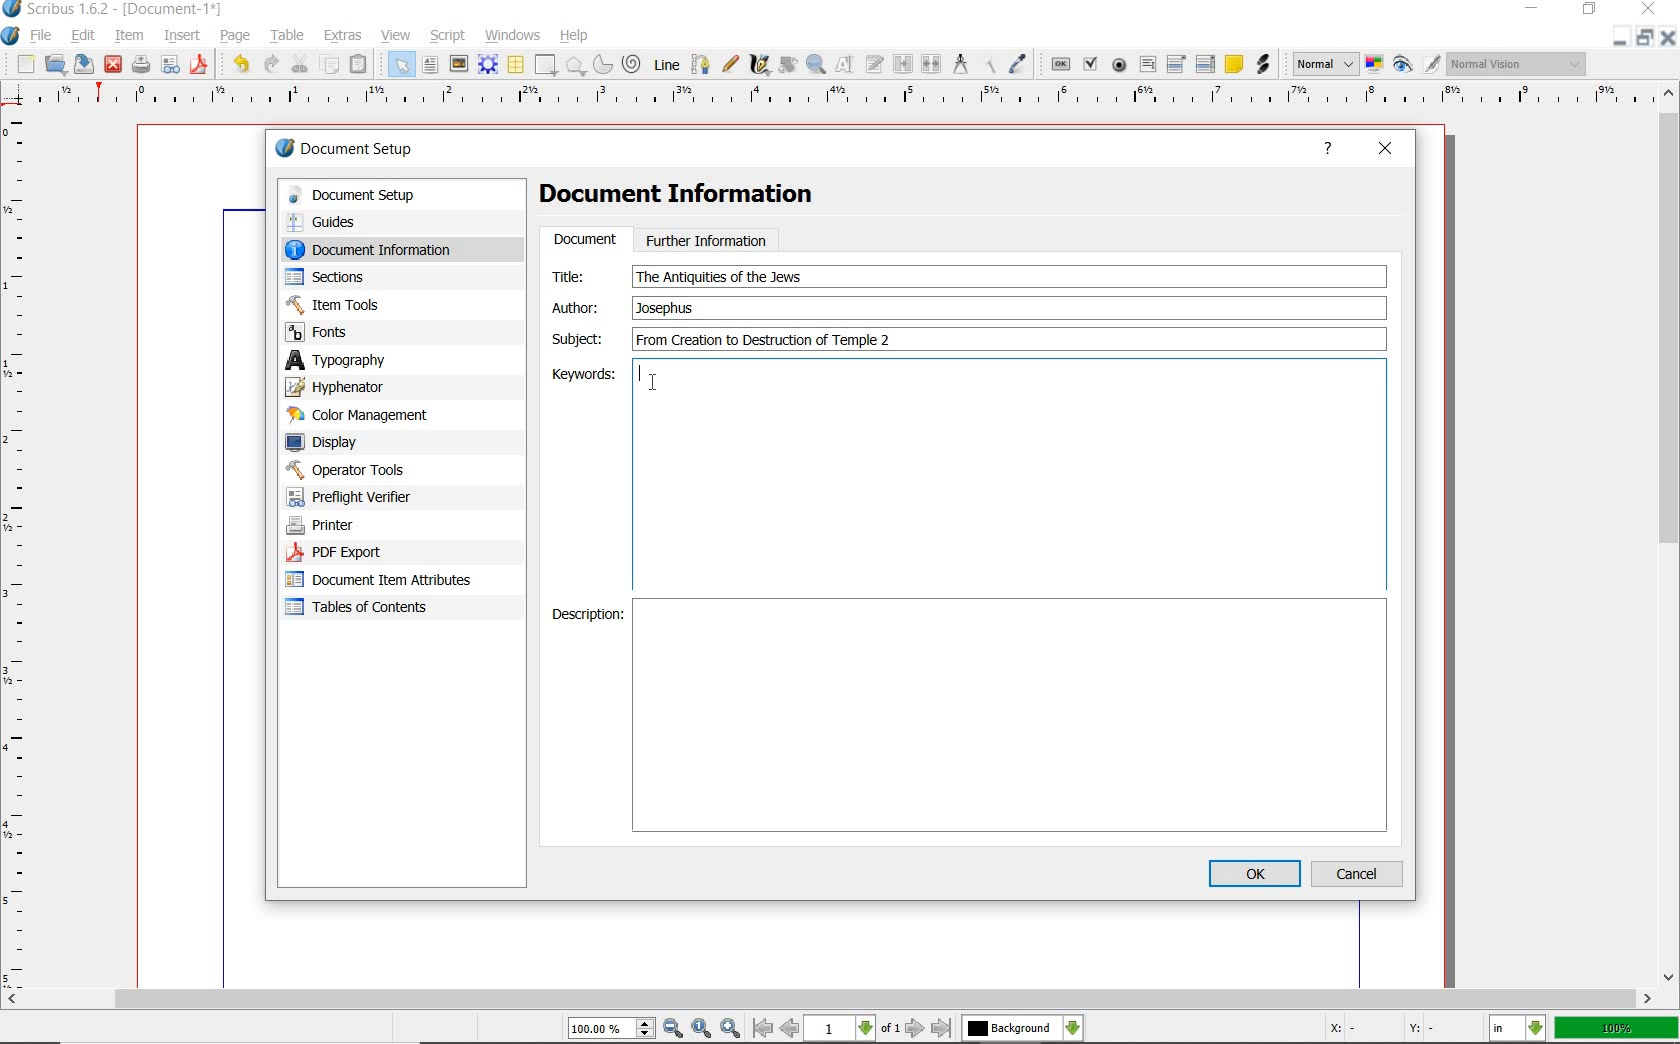 The image size is (1680, 1044). What do you see at coordinates (84, 35) in the screenshot?
I see `edit` at bounding box center [84, 35].